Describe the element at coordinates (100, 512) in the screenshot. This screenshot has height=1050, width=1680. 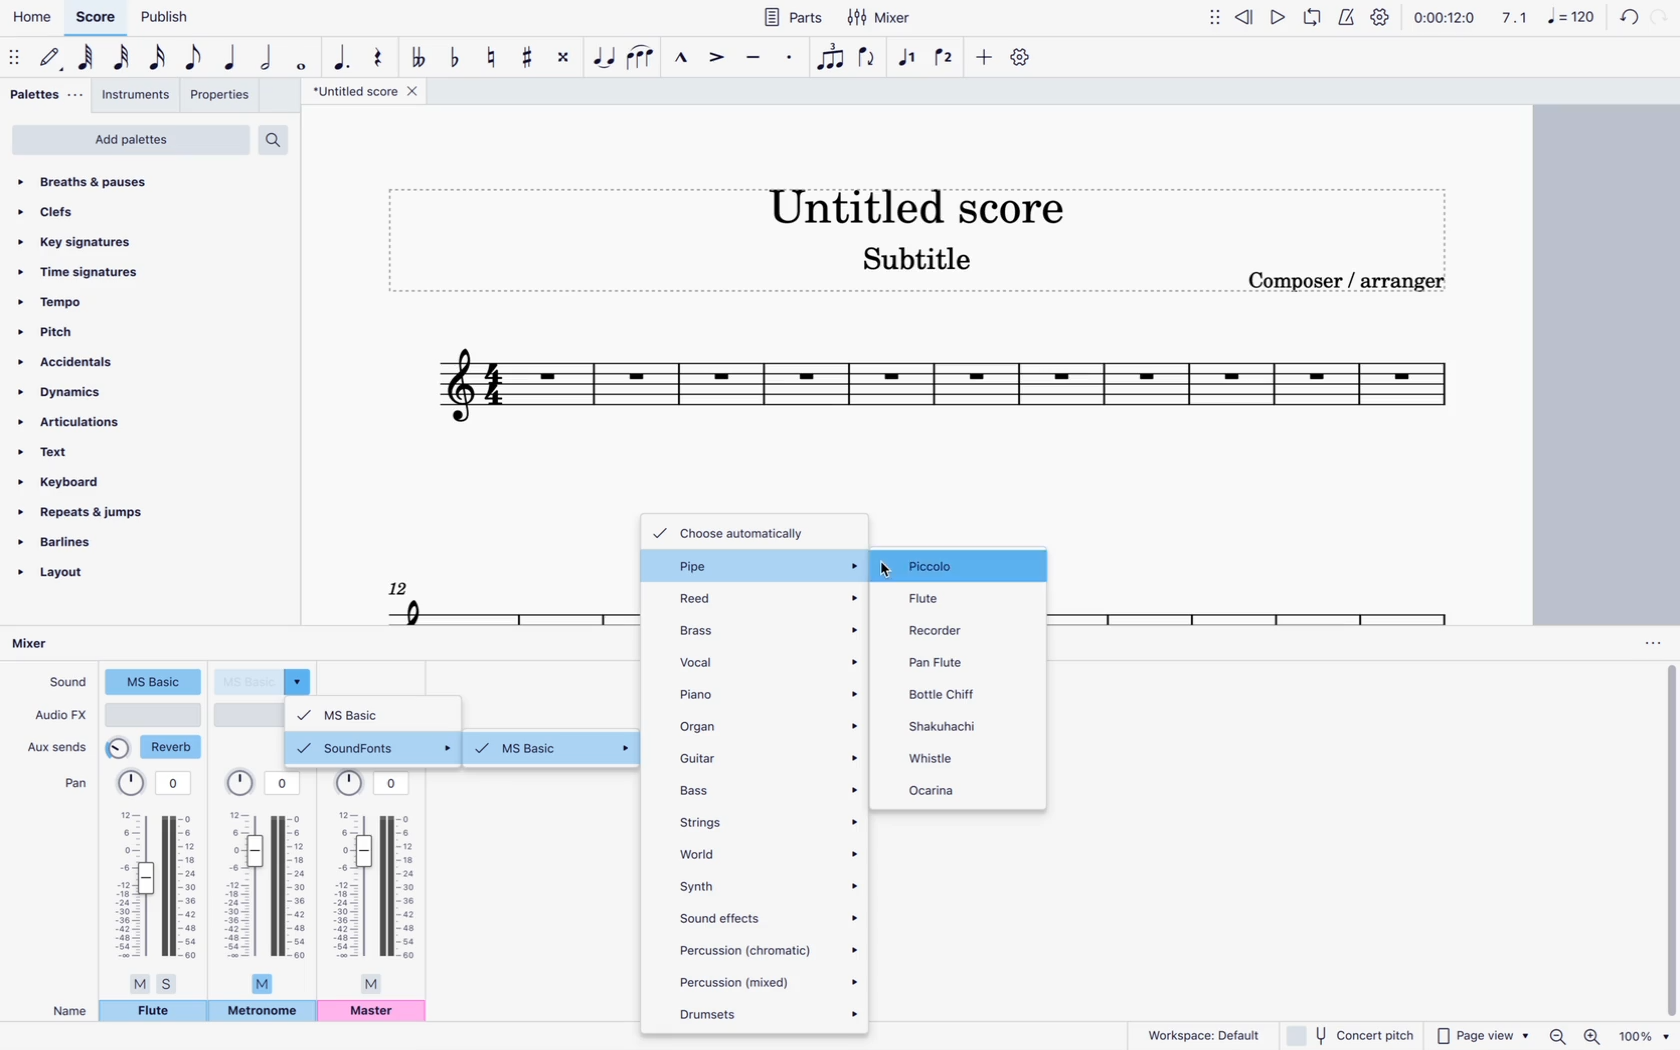
I see `repeats & jumps` at that location.